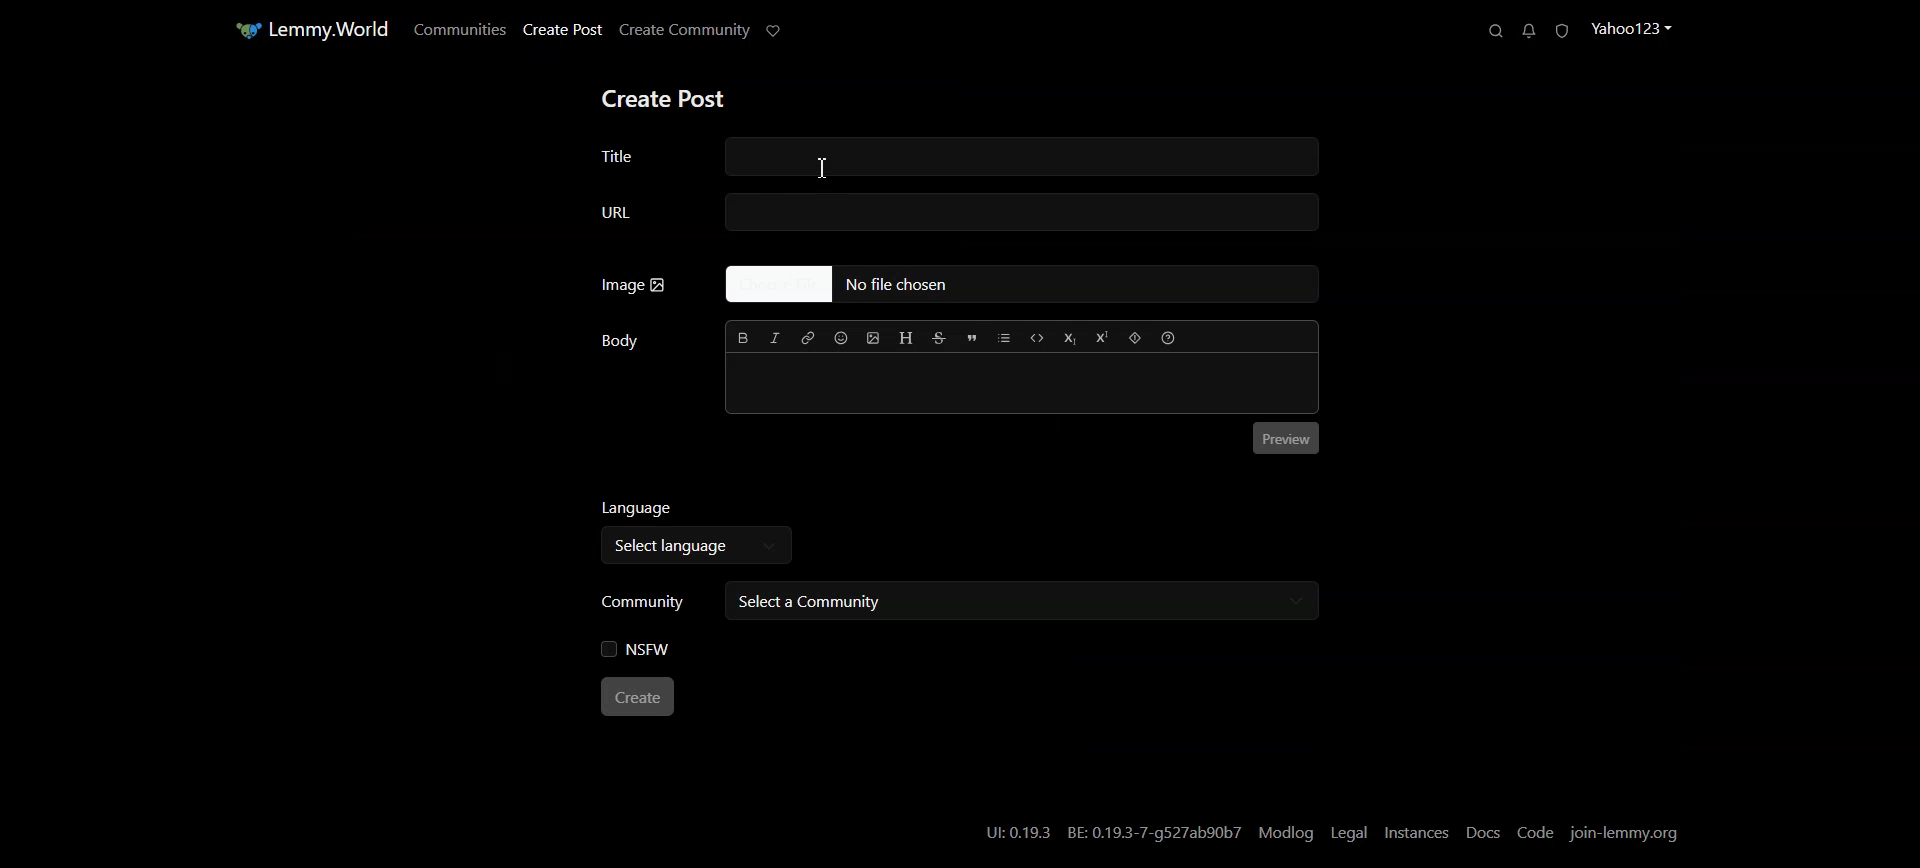  What do you see at coordinates (940, 338) in the screenshot?
I see `Strikethrough` at bounding box center [940, 338].